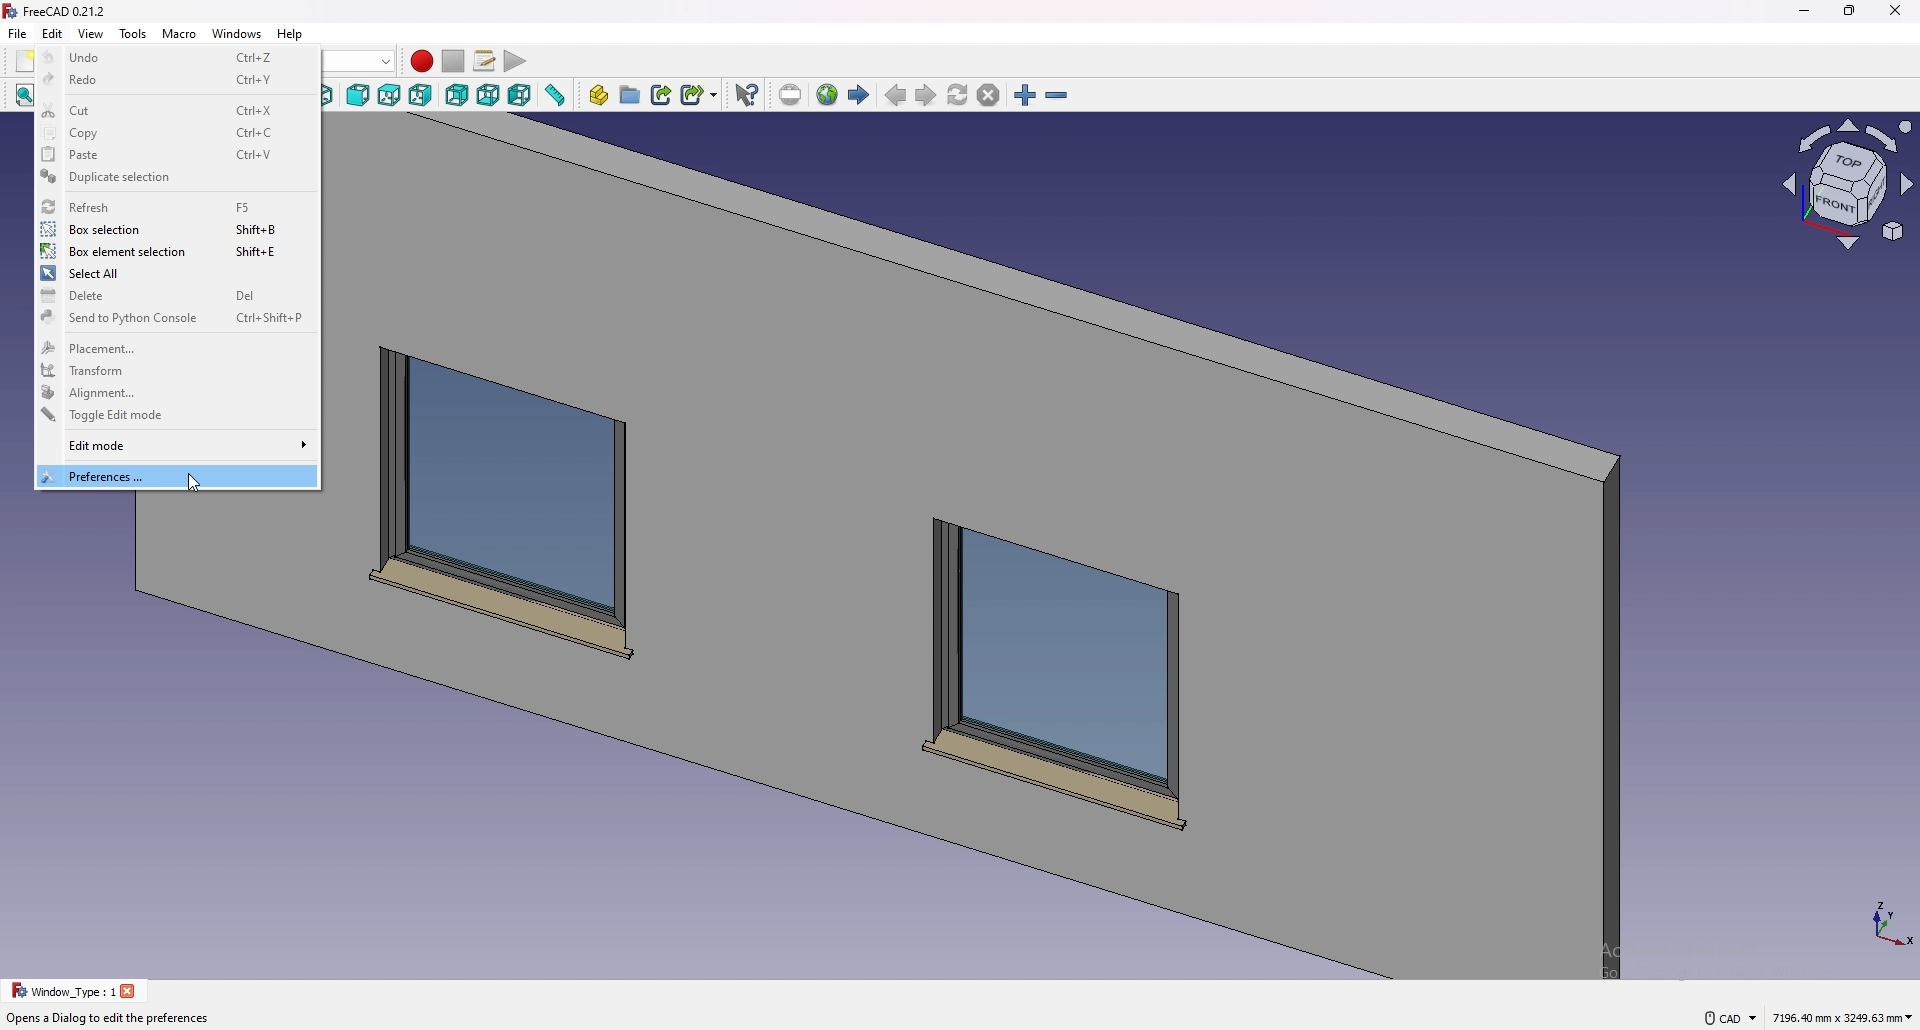 The image size is (1920, 1030). I want to click on FreeCAD 0.21.2, so click(70, 11).